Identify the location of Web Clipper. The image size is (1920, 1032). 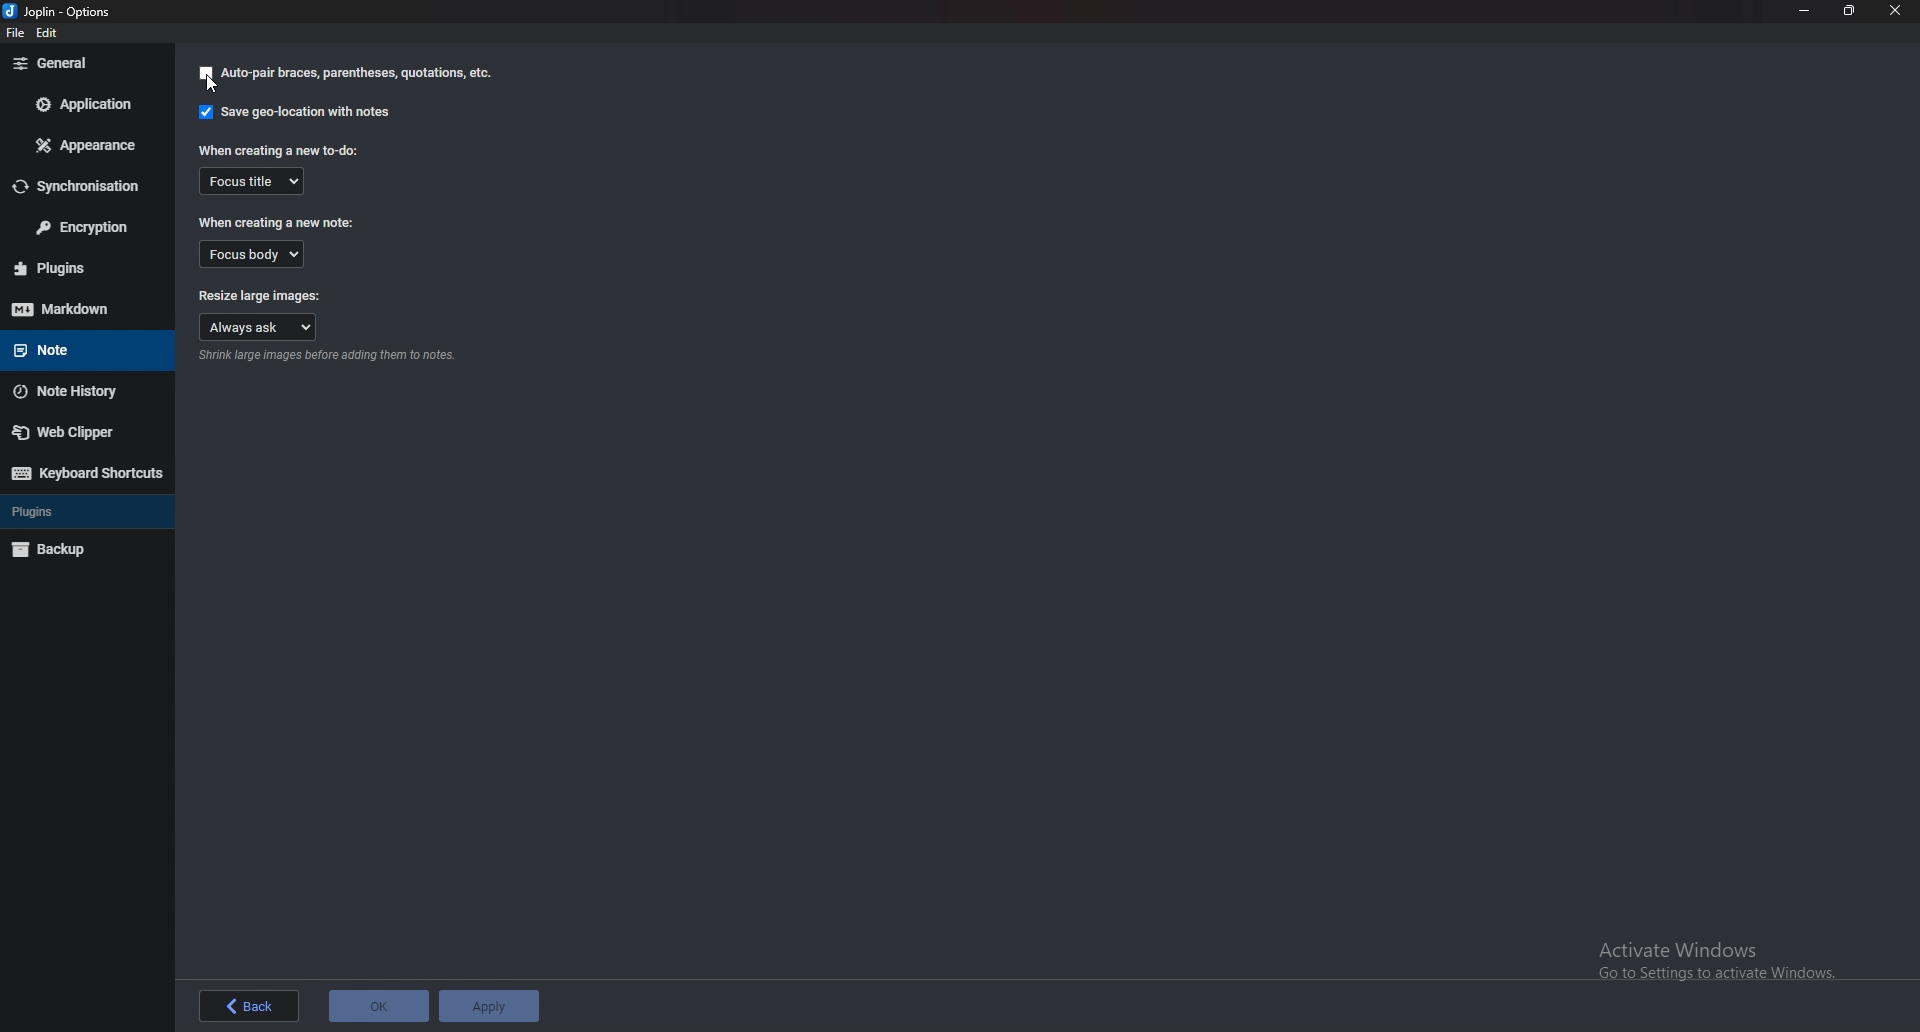
(81, 434).